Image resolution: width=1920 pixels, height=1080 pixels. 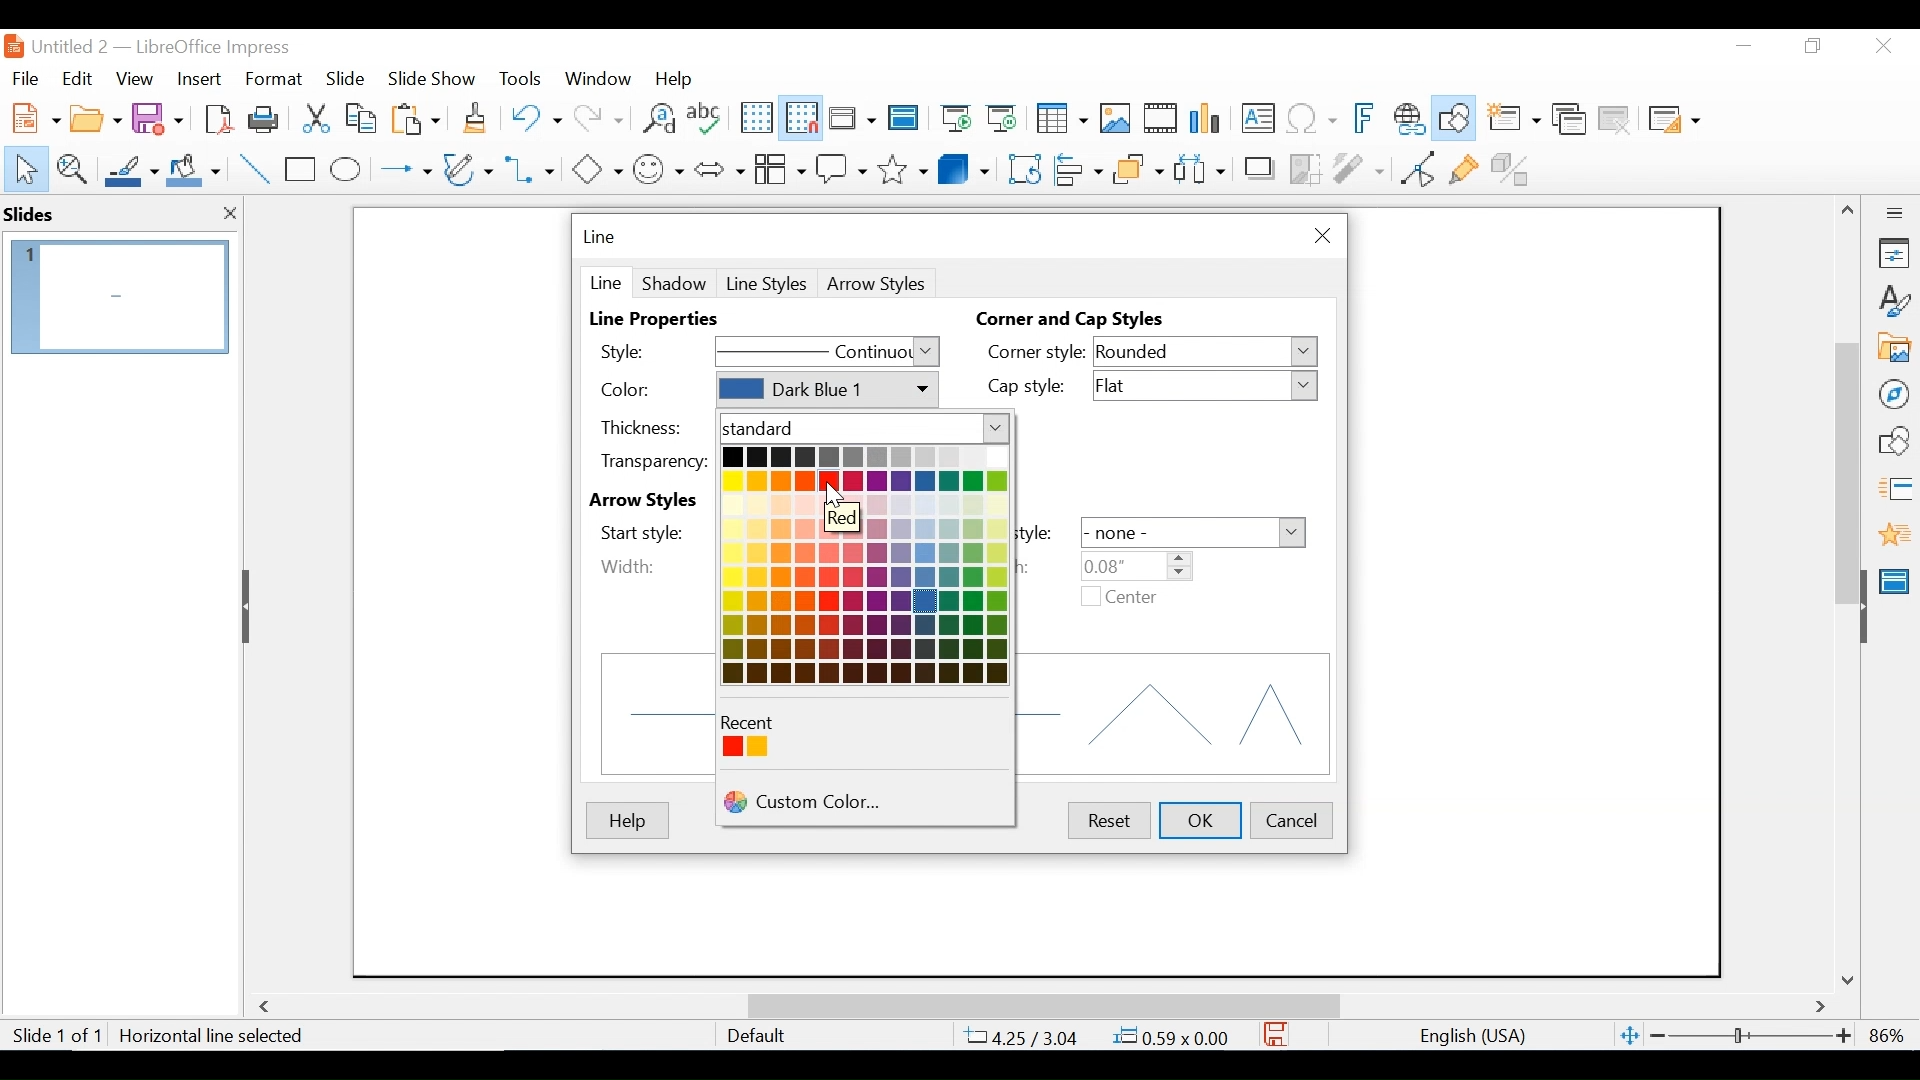 What do you see at coordinates (117, 296) in the screenshot?
I see `Slide Preview` at bounding box center [117, 296].